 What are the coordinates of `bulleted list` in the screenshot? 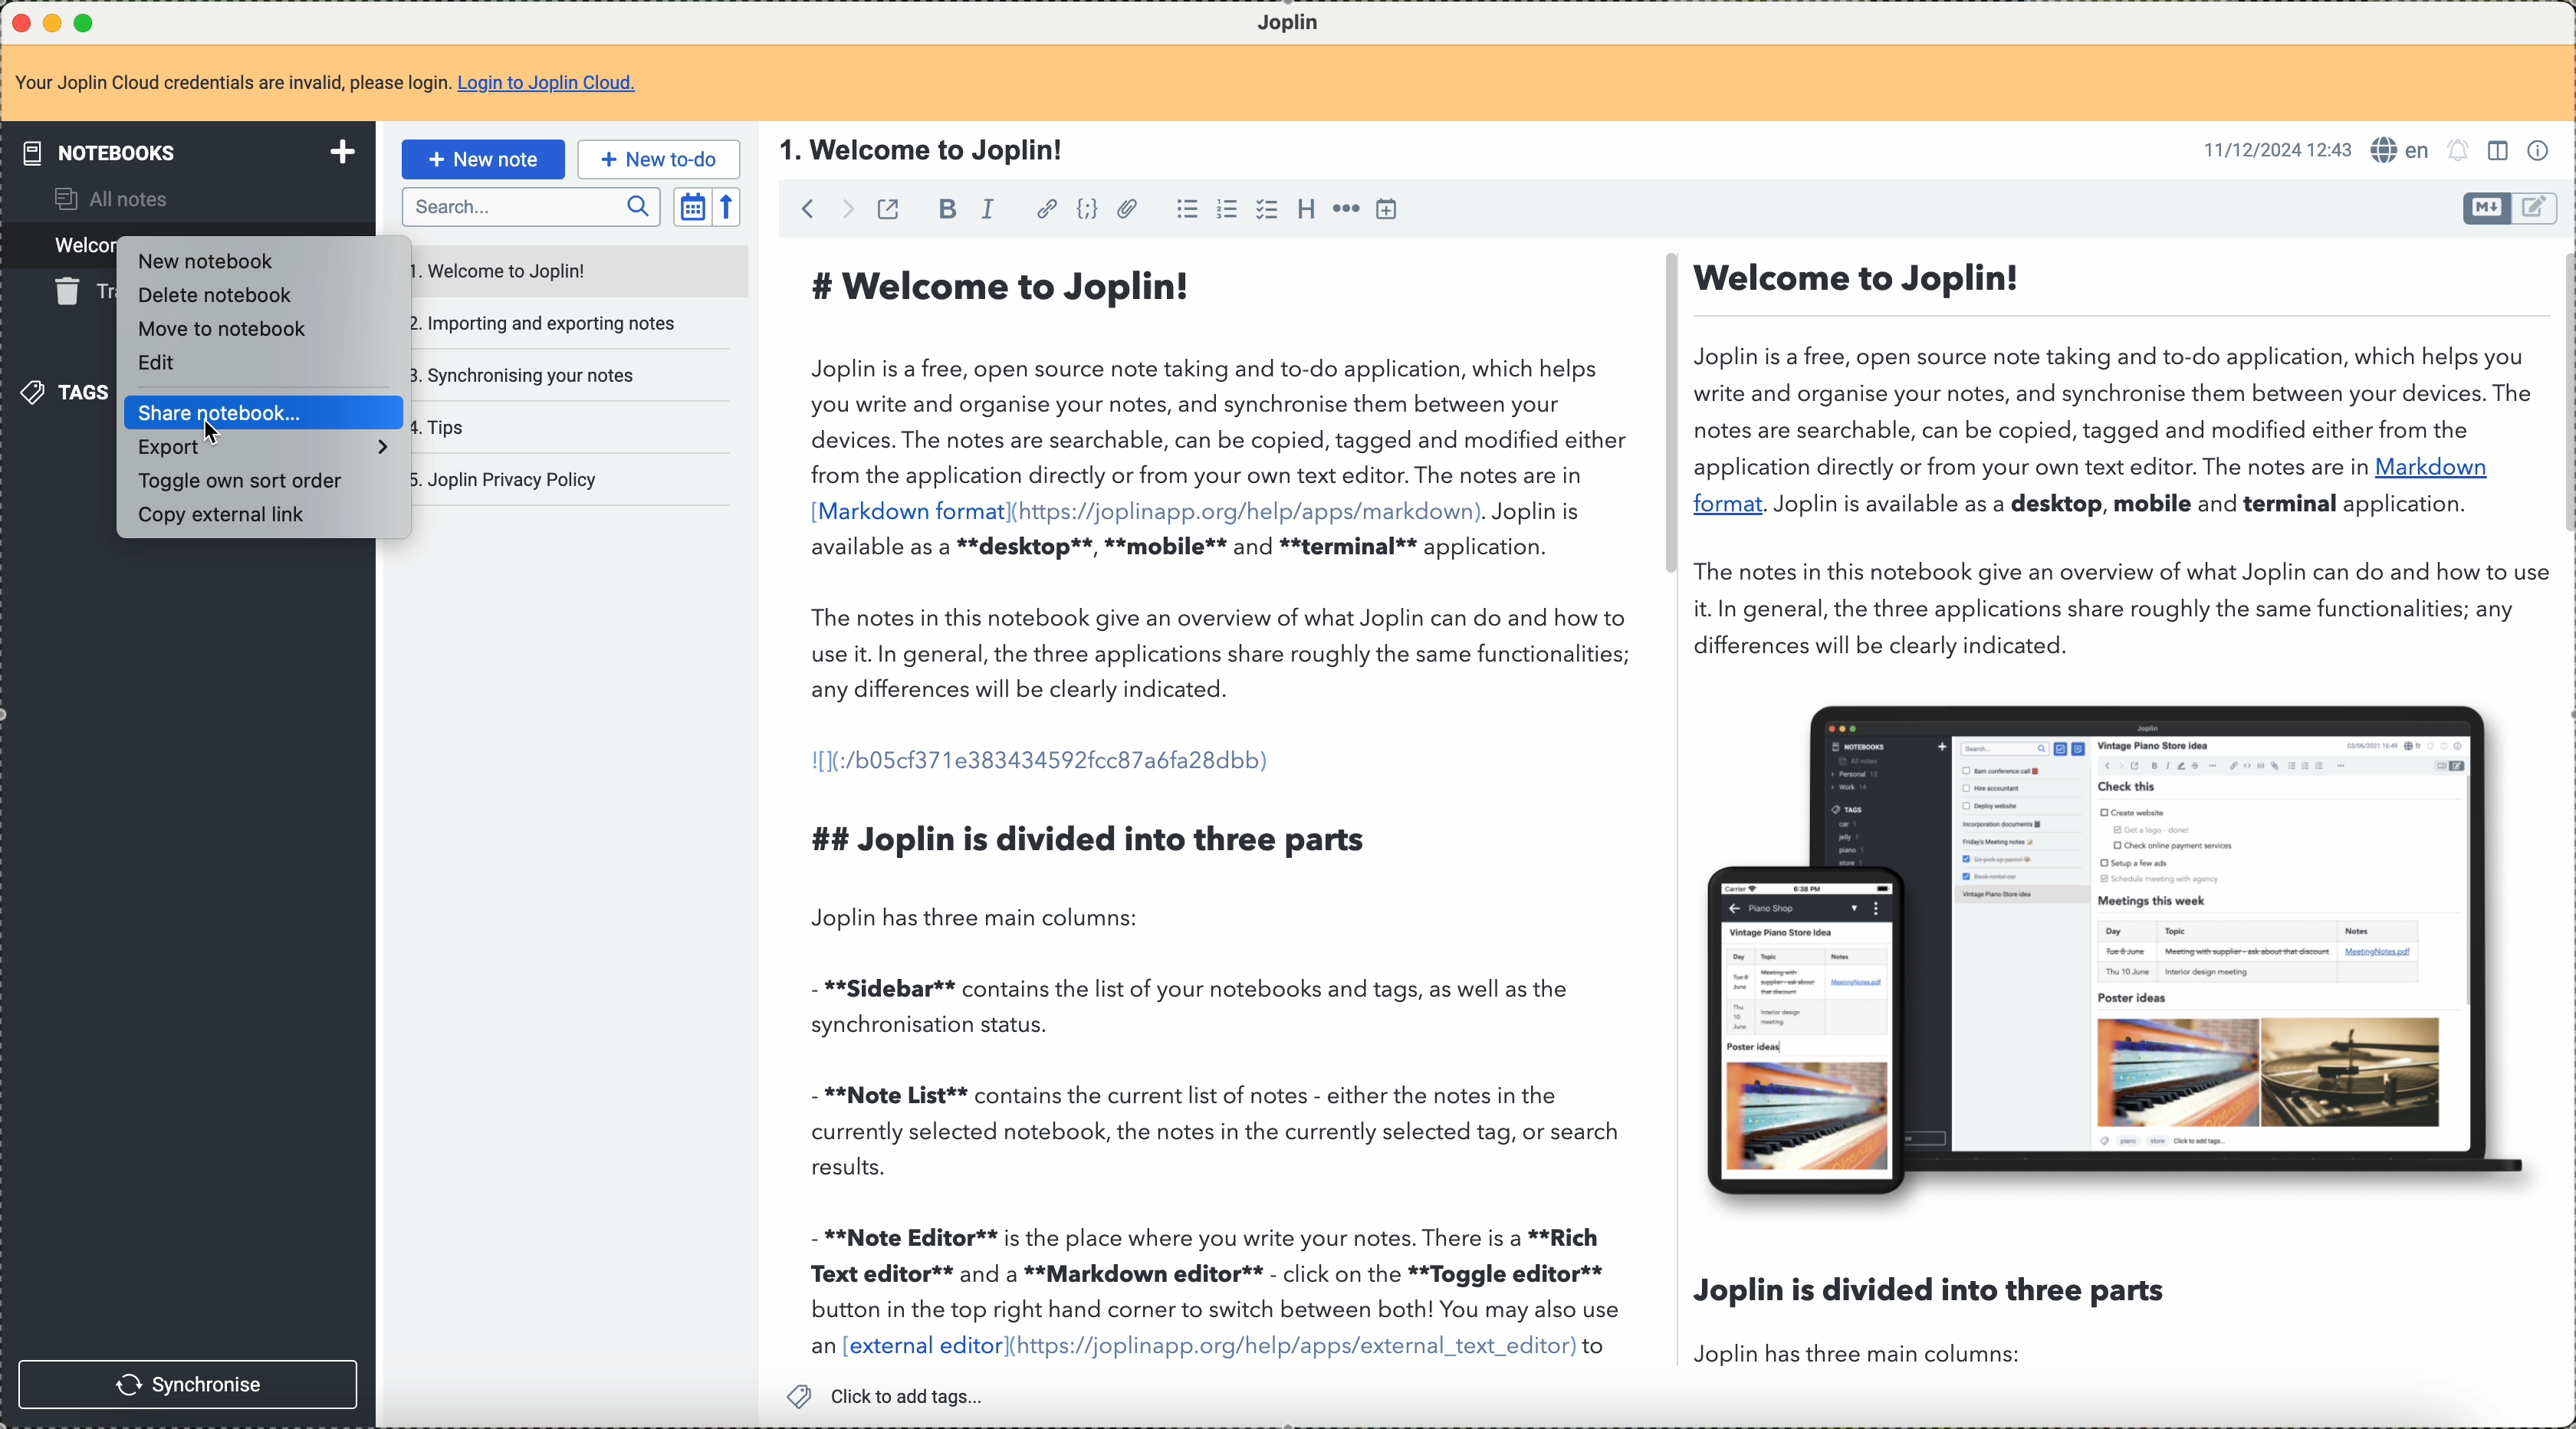 It's located at (1186, 209).